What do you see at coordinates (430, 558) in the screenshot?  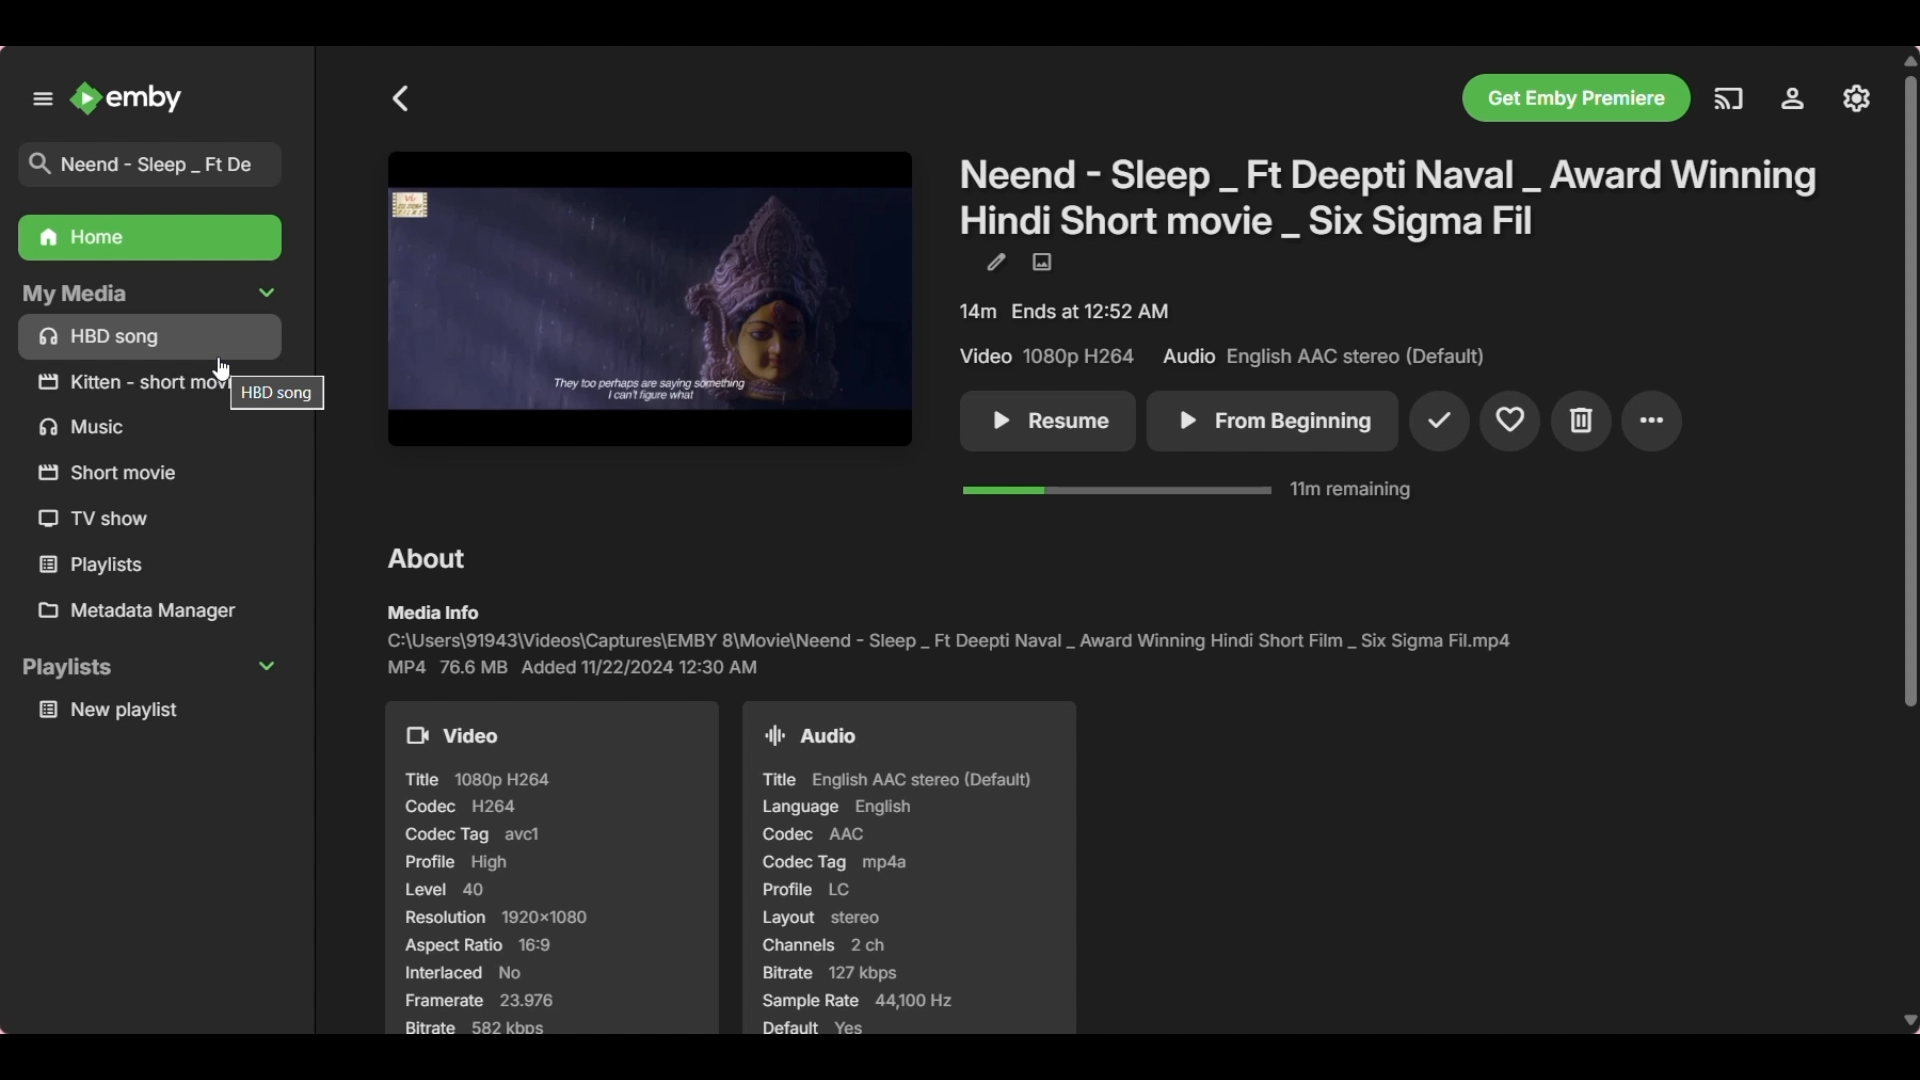 I see `Title of section` at bounding box center [430, 558].